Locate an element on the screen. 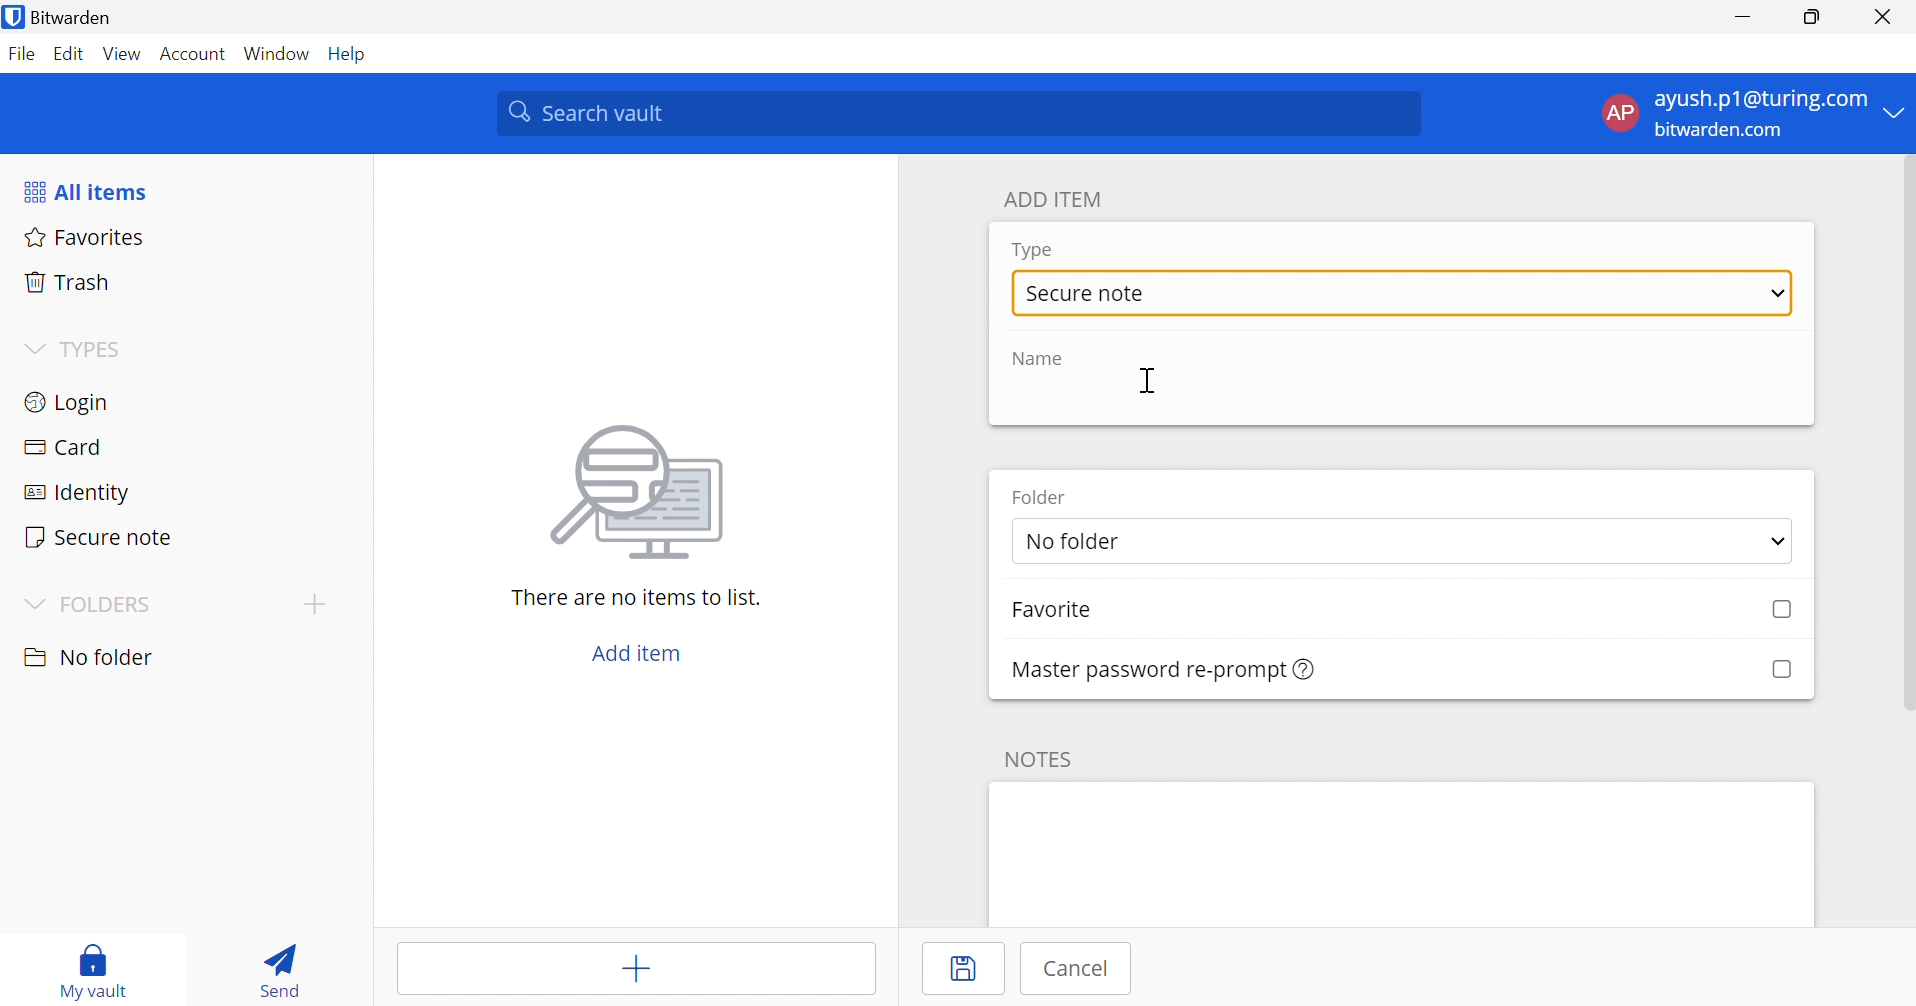  Vertical scrollbar is located at coordinates (1904, 435).